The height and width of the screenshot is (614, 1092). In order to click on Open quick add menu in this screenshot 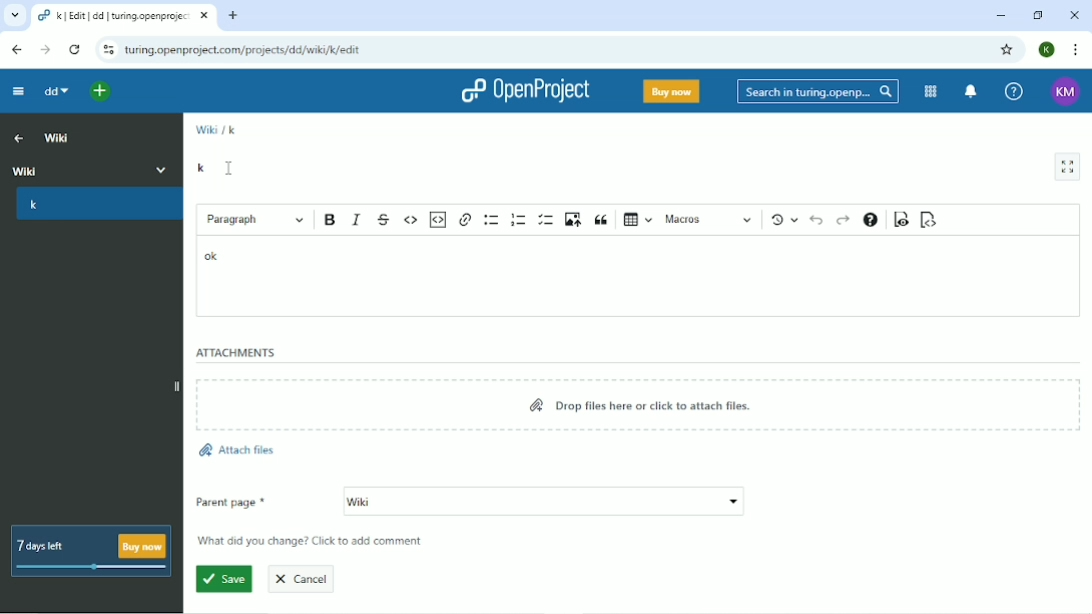, I will do `click(101, 90)`.